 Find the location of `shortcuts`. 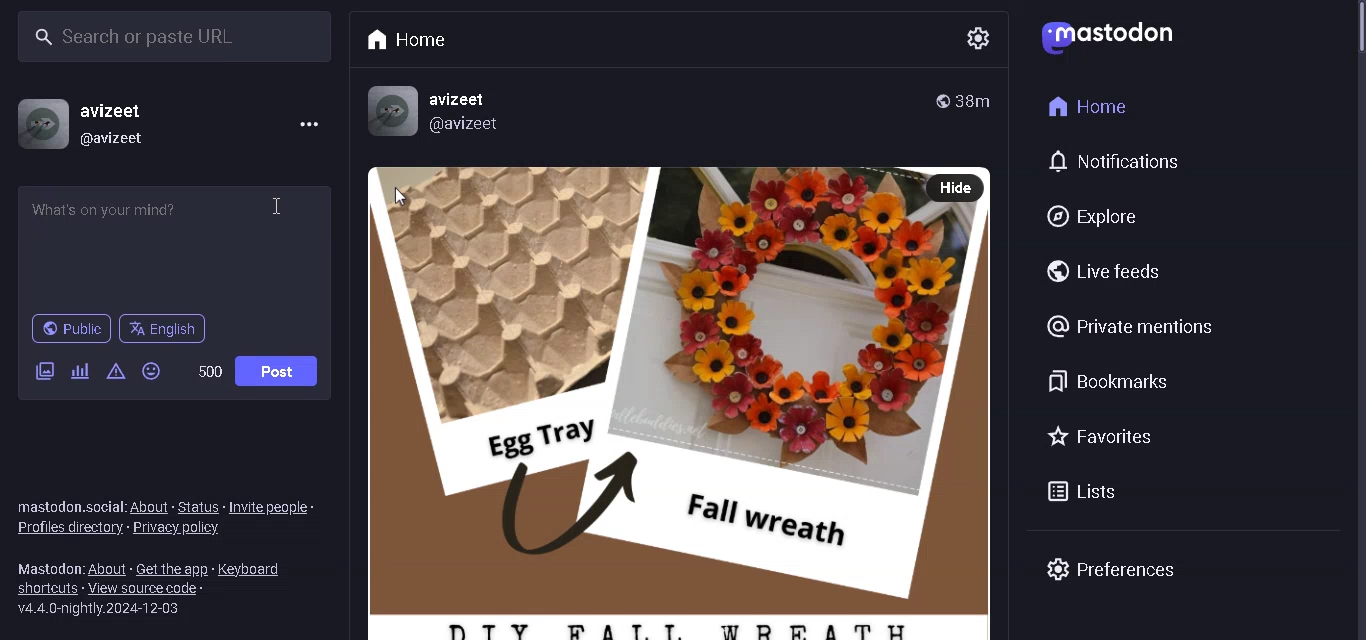

shortcuts is located at coordinates (46, 588).